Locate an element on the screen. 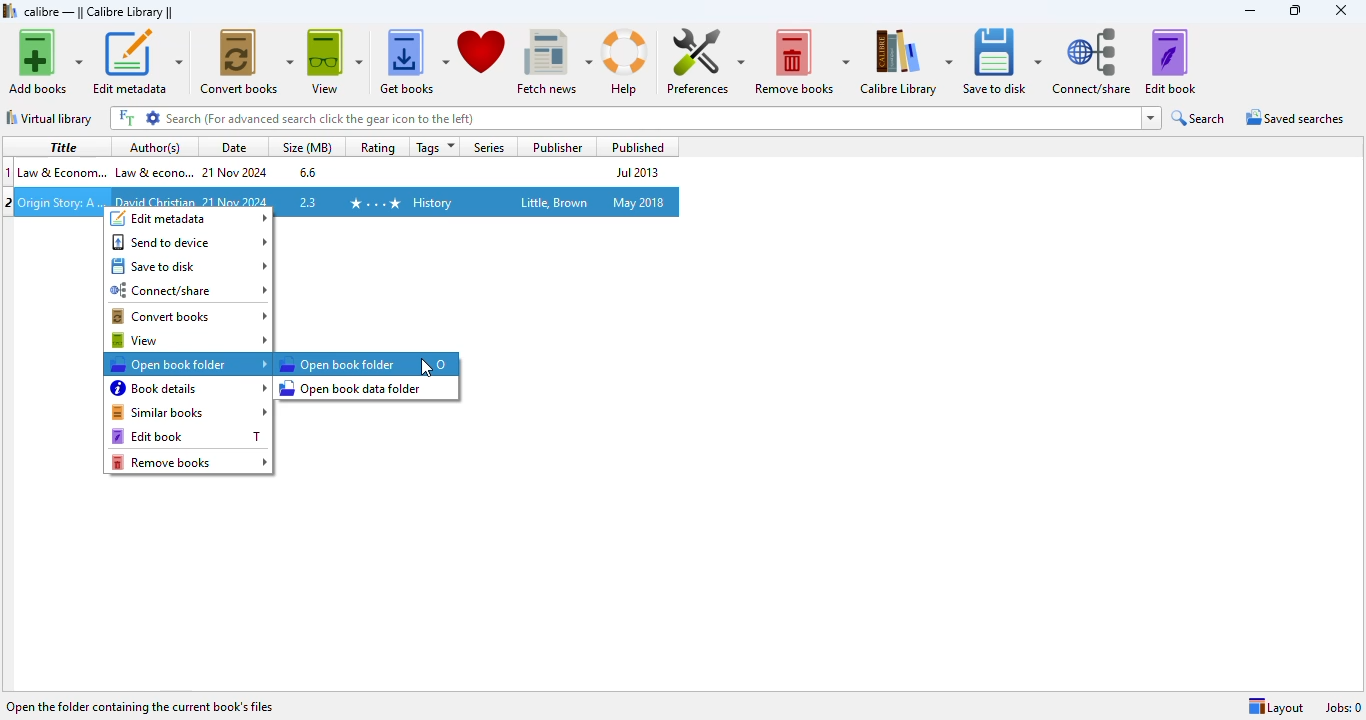  open the folder containing the current book's files is located at coordinates (141, 705).